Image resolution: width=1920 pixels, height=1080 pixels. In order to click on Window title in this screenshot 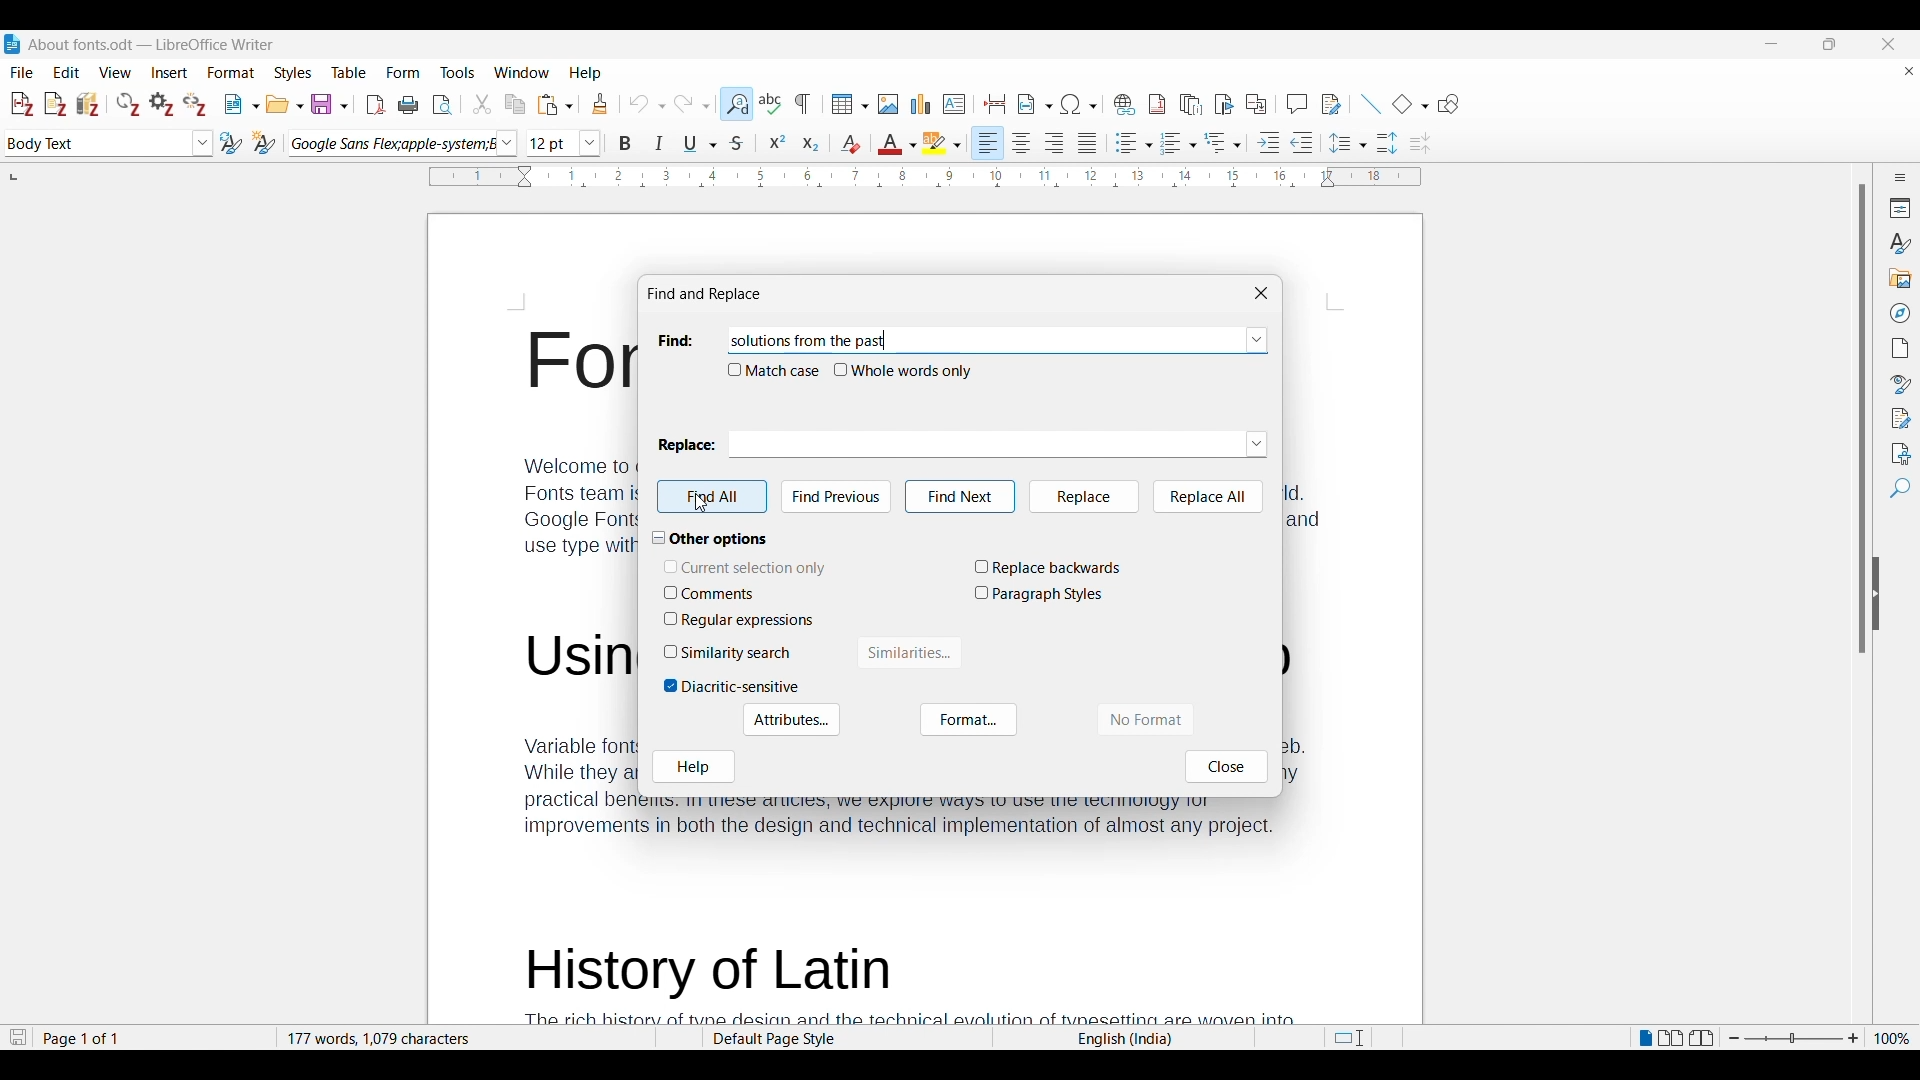, I will do `click(706, 294)`.